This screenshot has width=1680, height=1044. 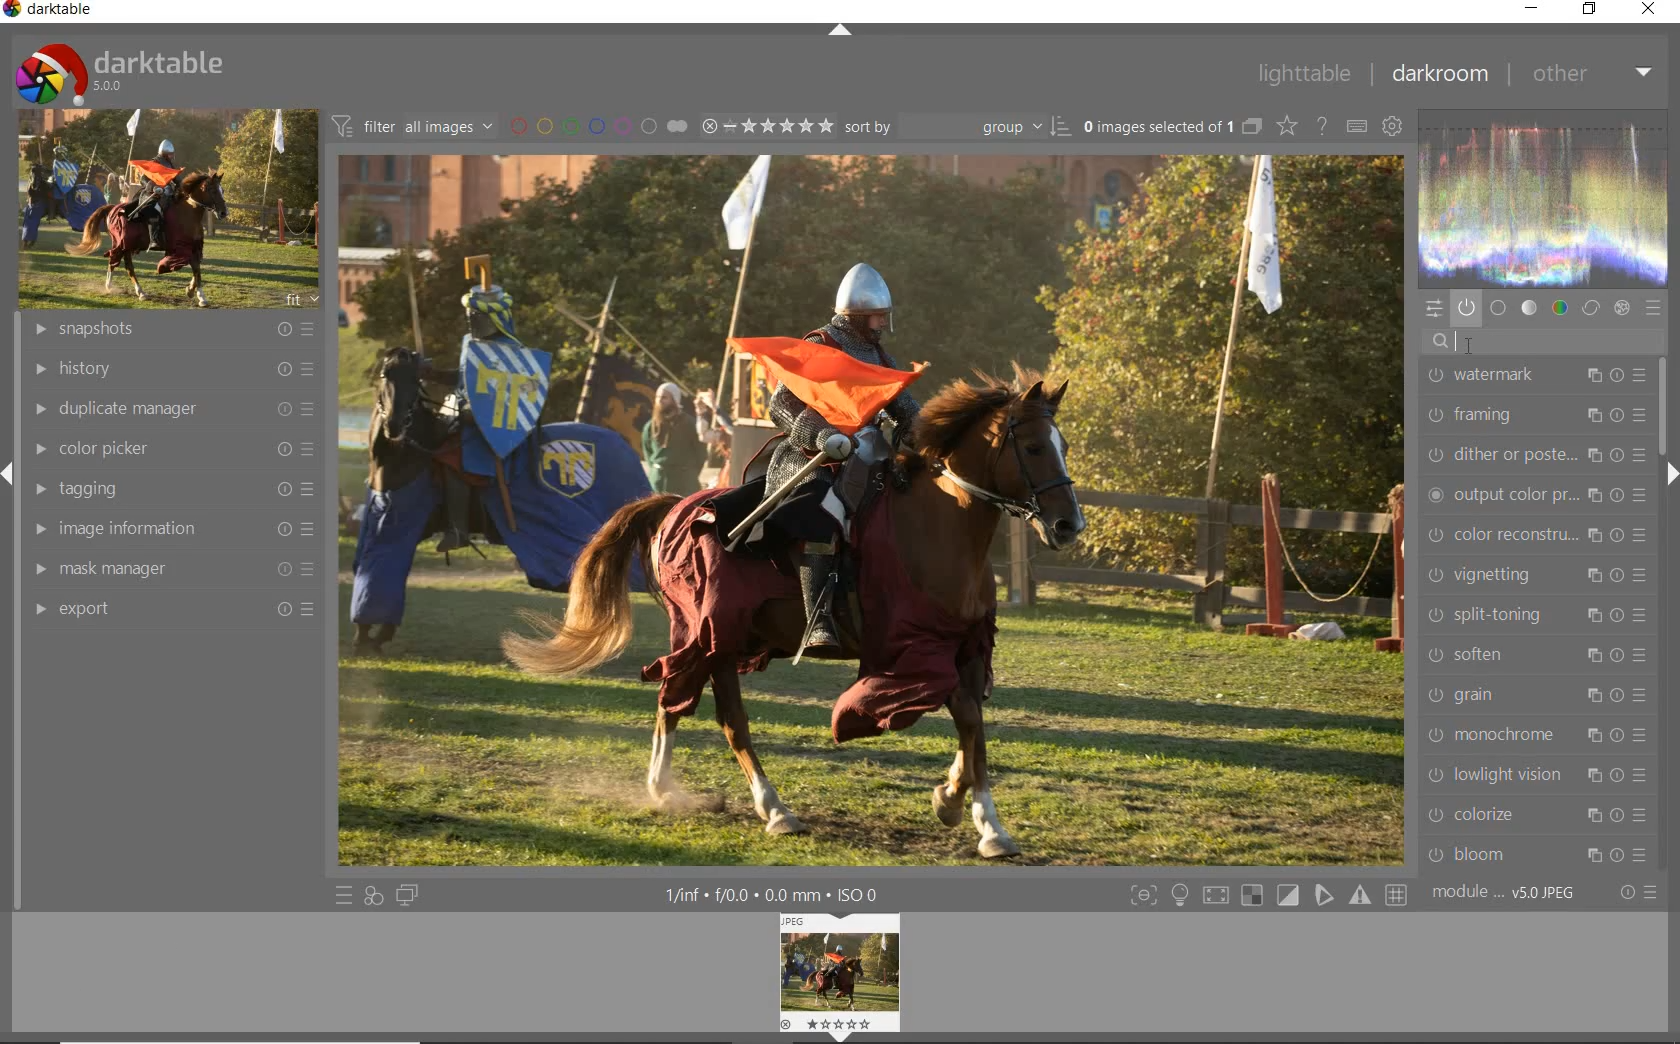 I want to click on define keyboard shortcuts, so click(x=1356, y=127).